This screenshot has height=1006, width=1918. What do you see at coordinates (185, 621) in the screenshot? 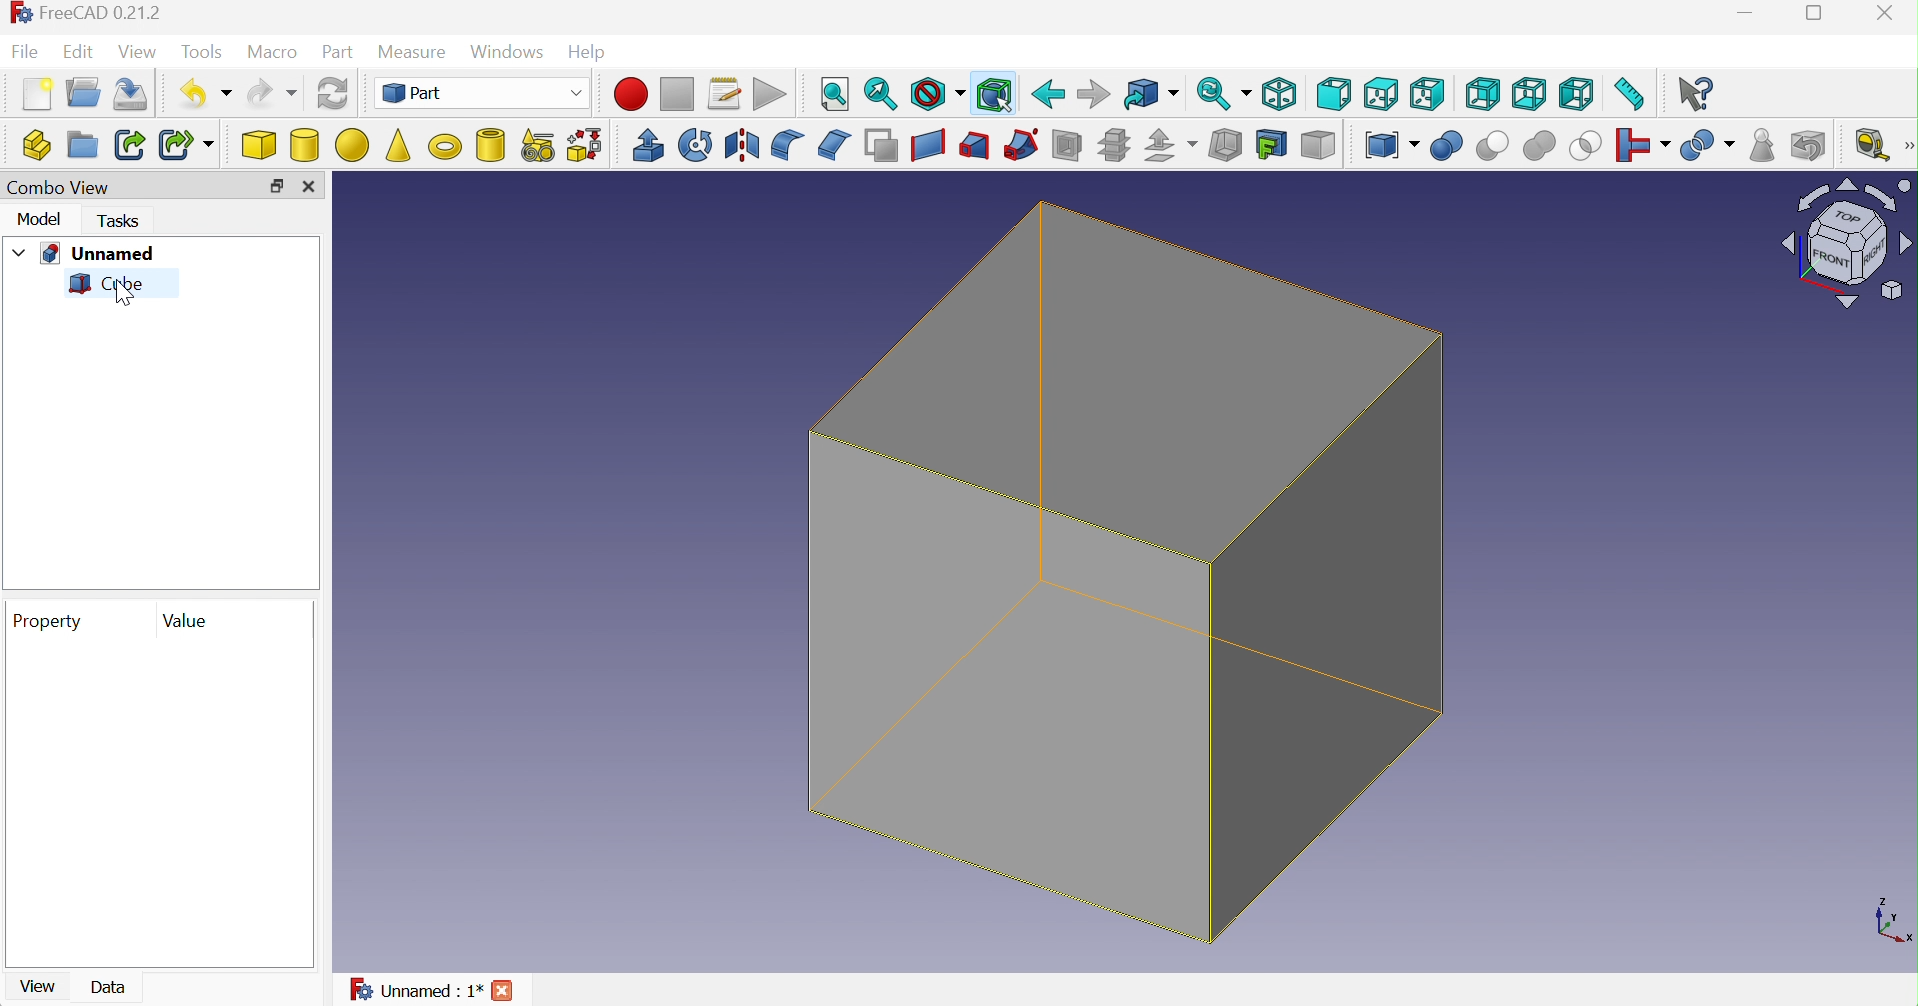
I see `Value` at bounding box center [185, 621].